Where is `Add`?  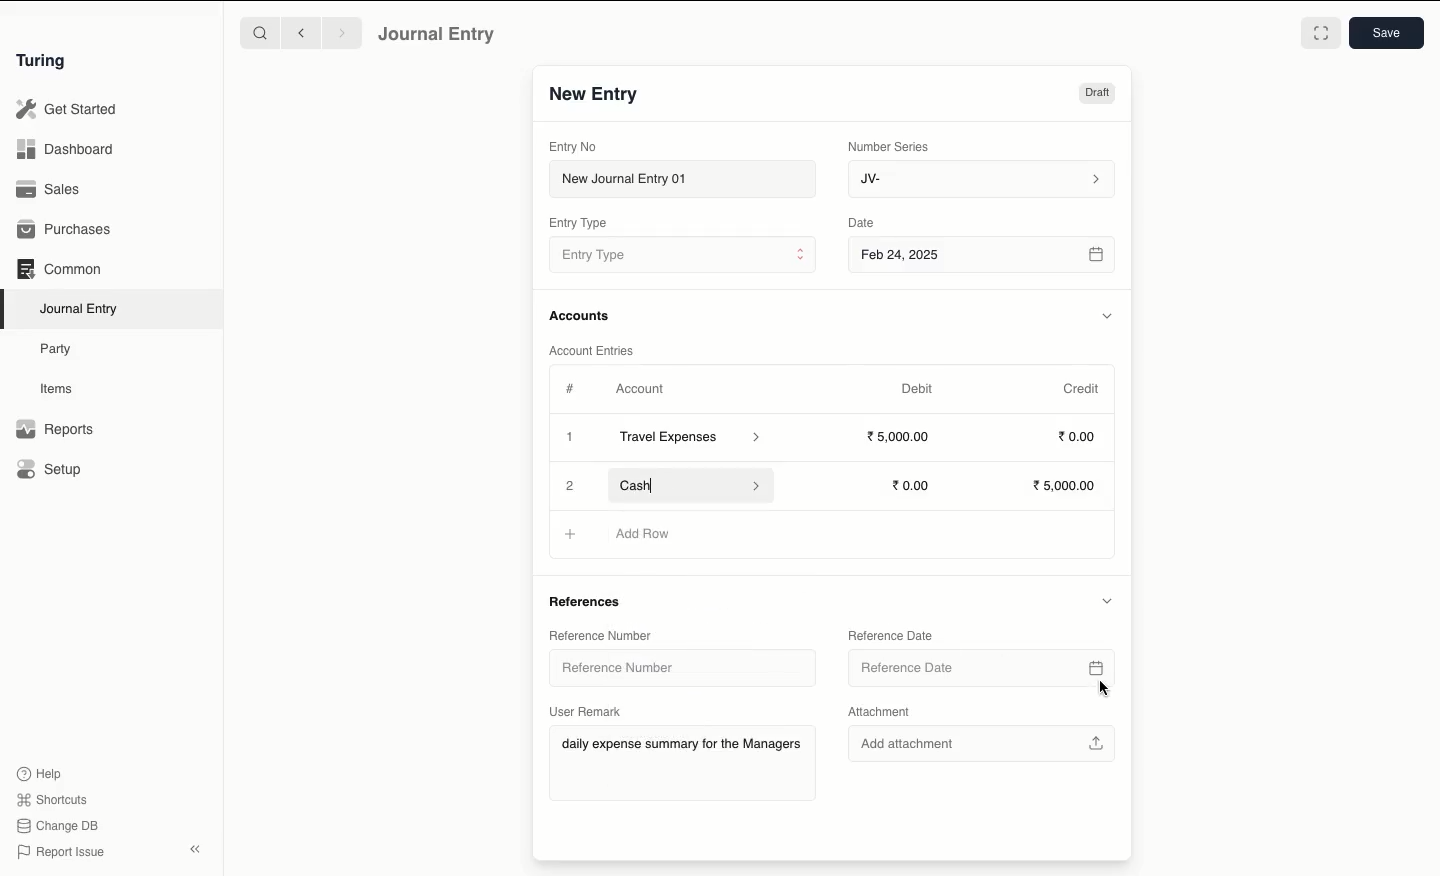
Add is located at coordinates (569, 483).